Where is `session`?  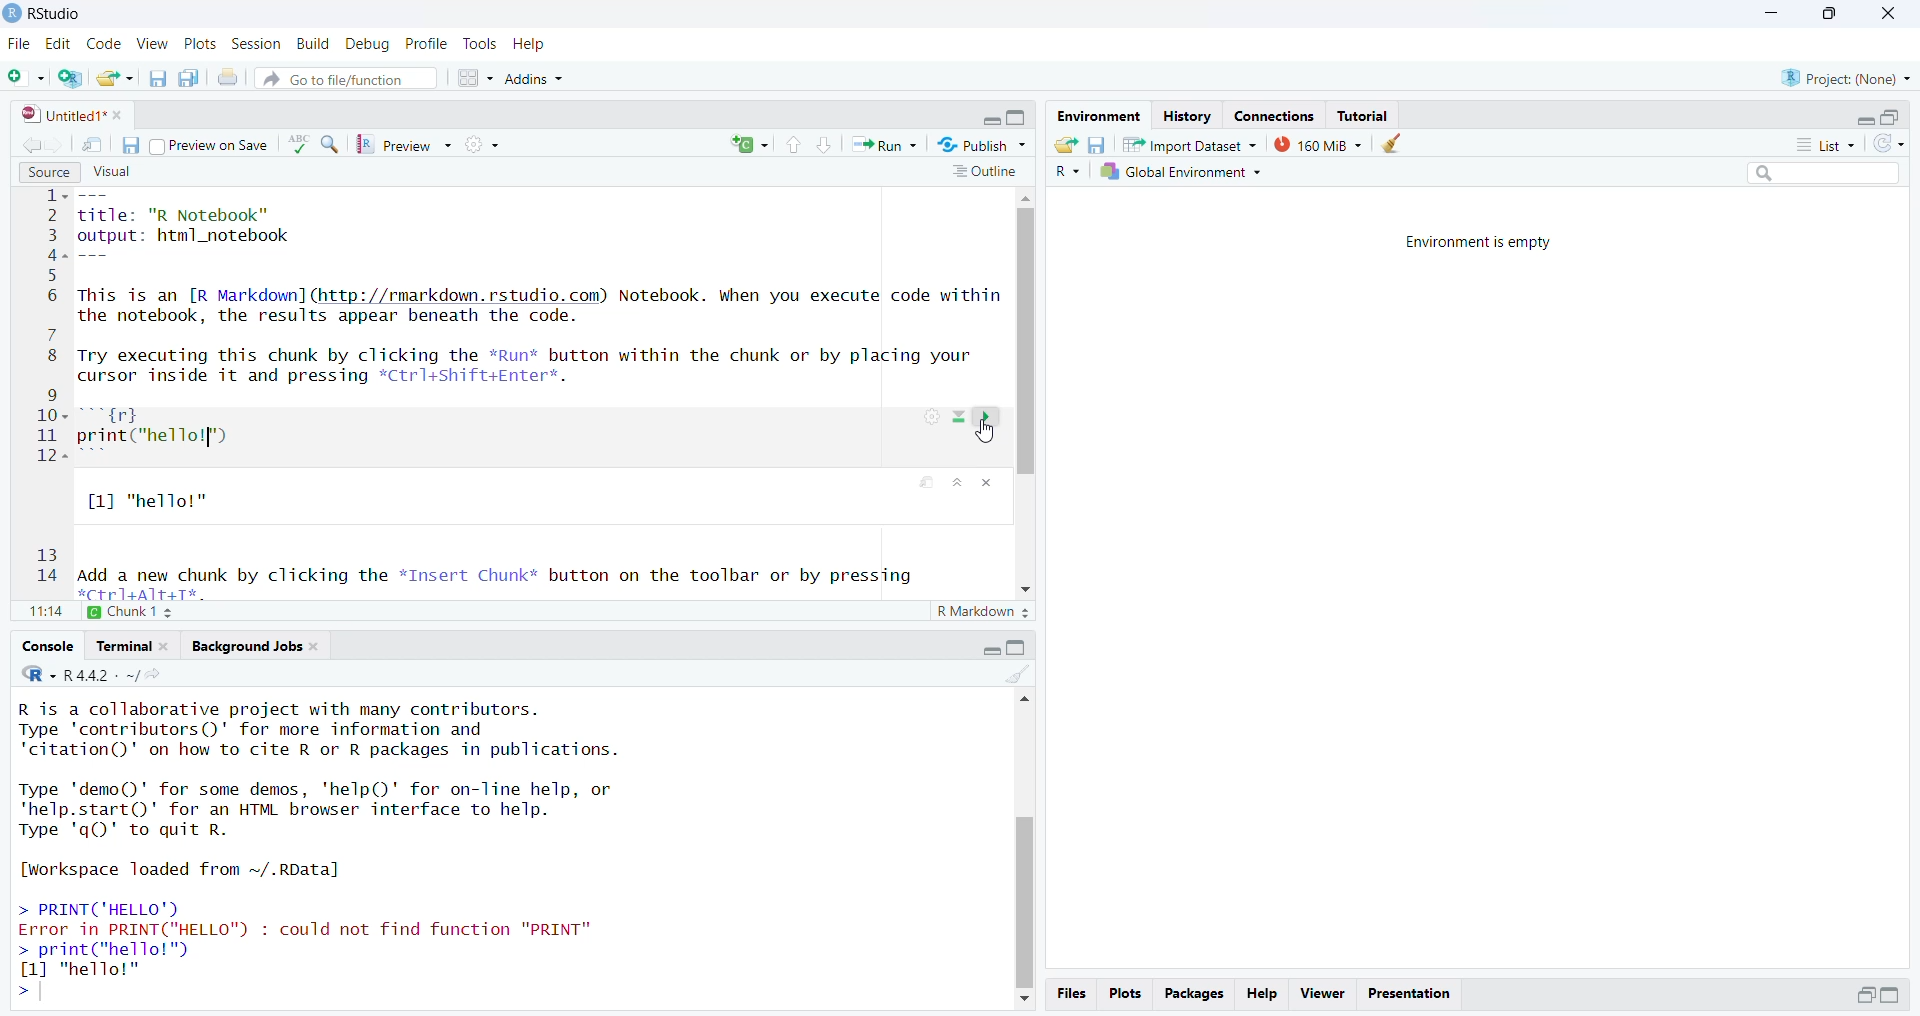 session is located at coordinates (257, 45).